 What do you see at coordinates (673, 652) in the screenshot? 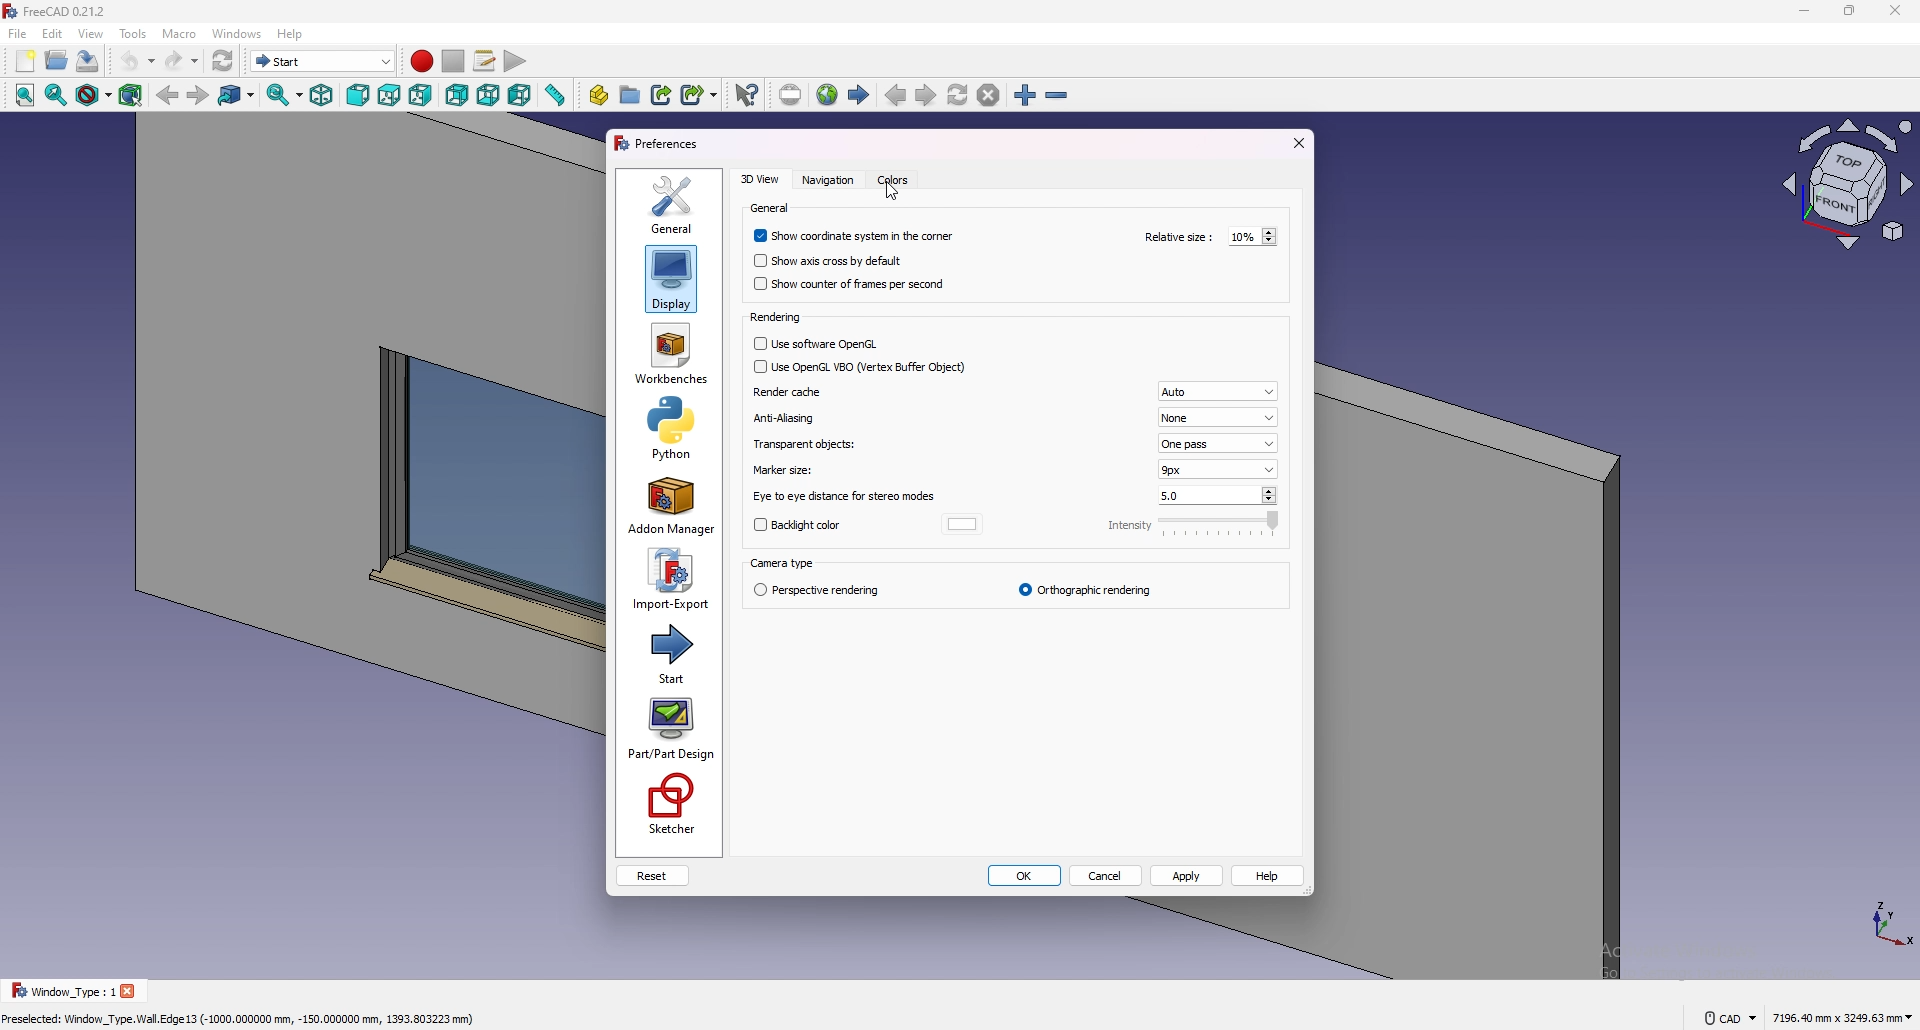
I see `start` at bounding box center [673, 652].